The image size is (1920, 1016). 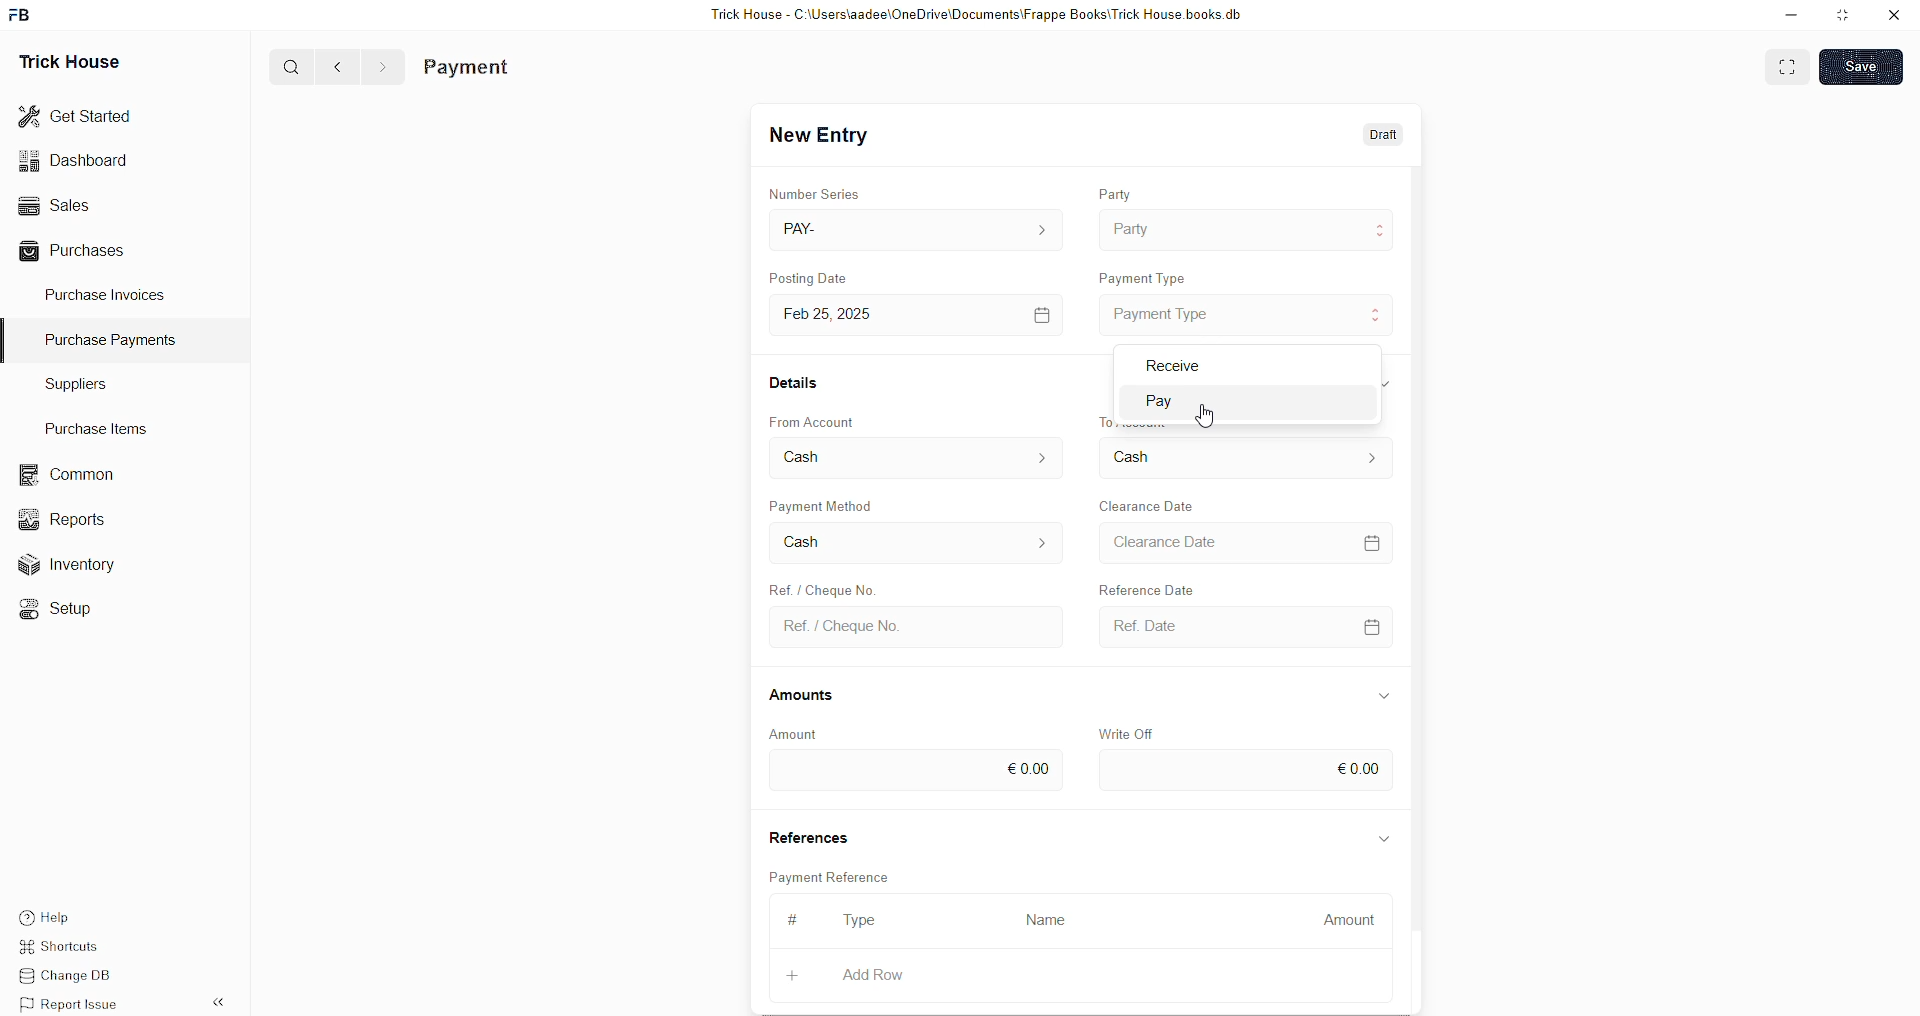 I want to click on Party, so click(x=1133, y=227).